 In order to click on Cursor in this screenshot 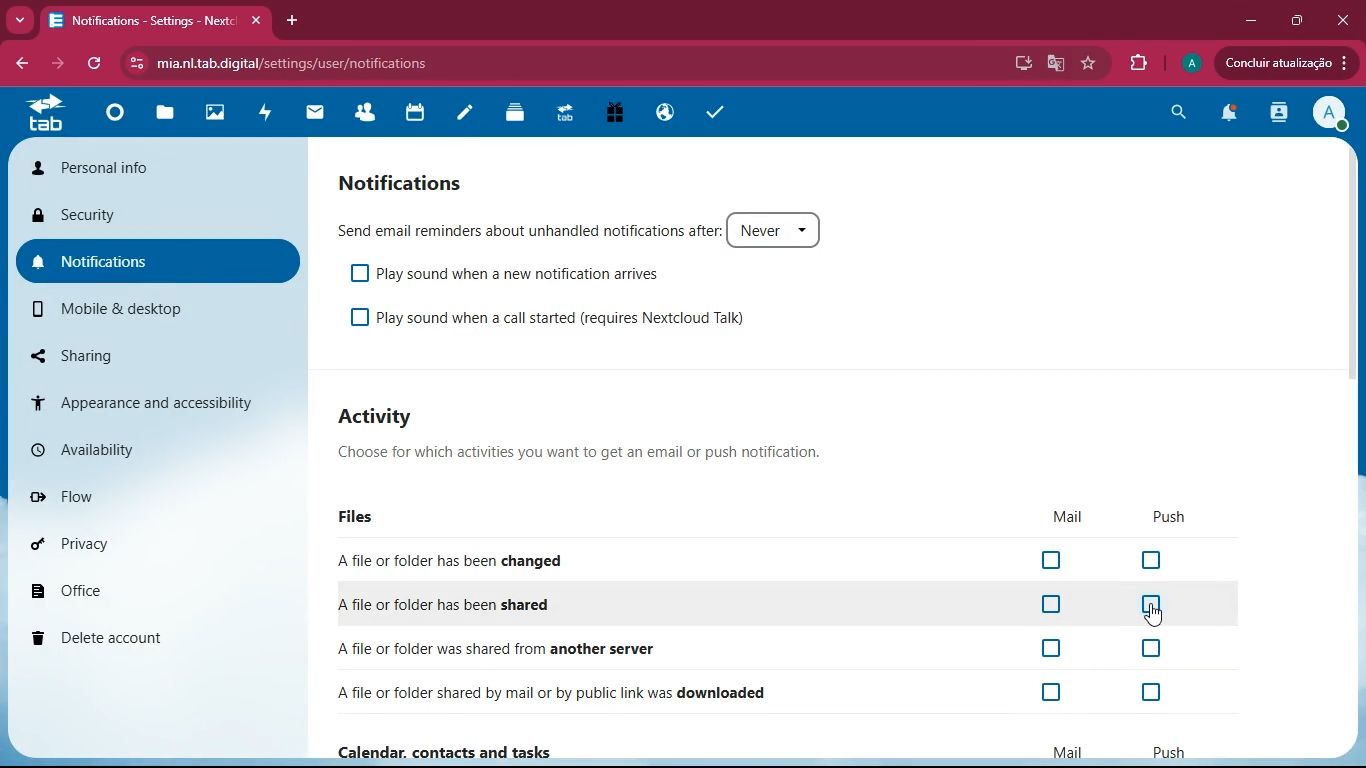, I will do `click(1151, 617)`.